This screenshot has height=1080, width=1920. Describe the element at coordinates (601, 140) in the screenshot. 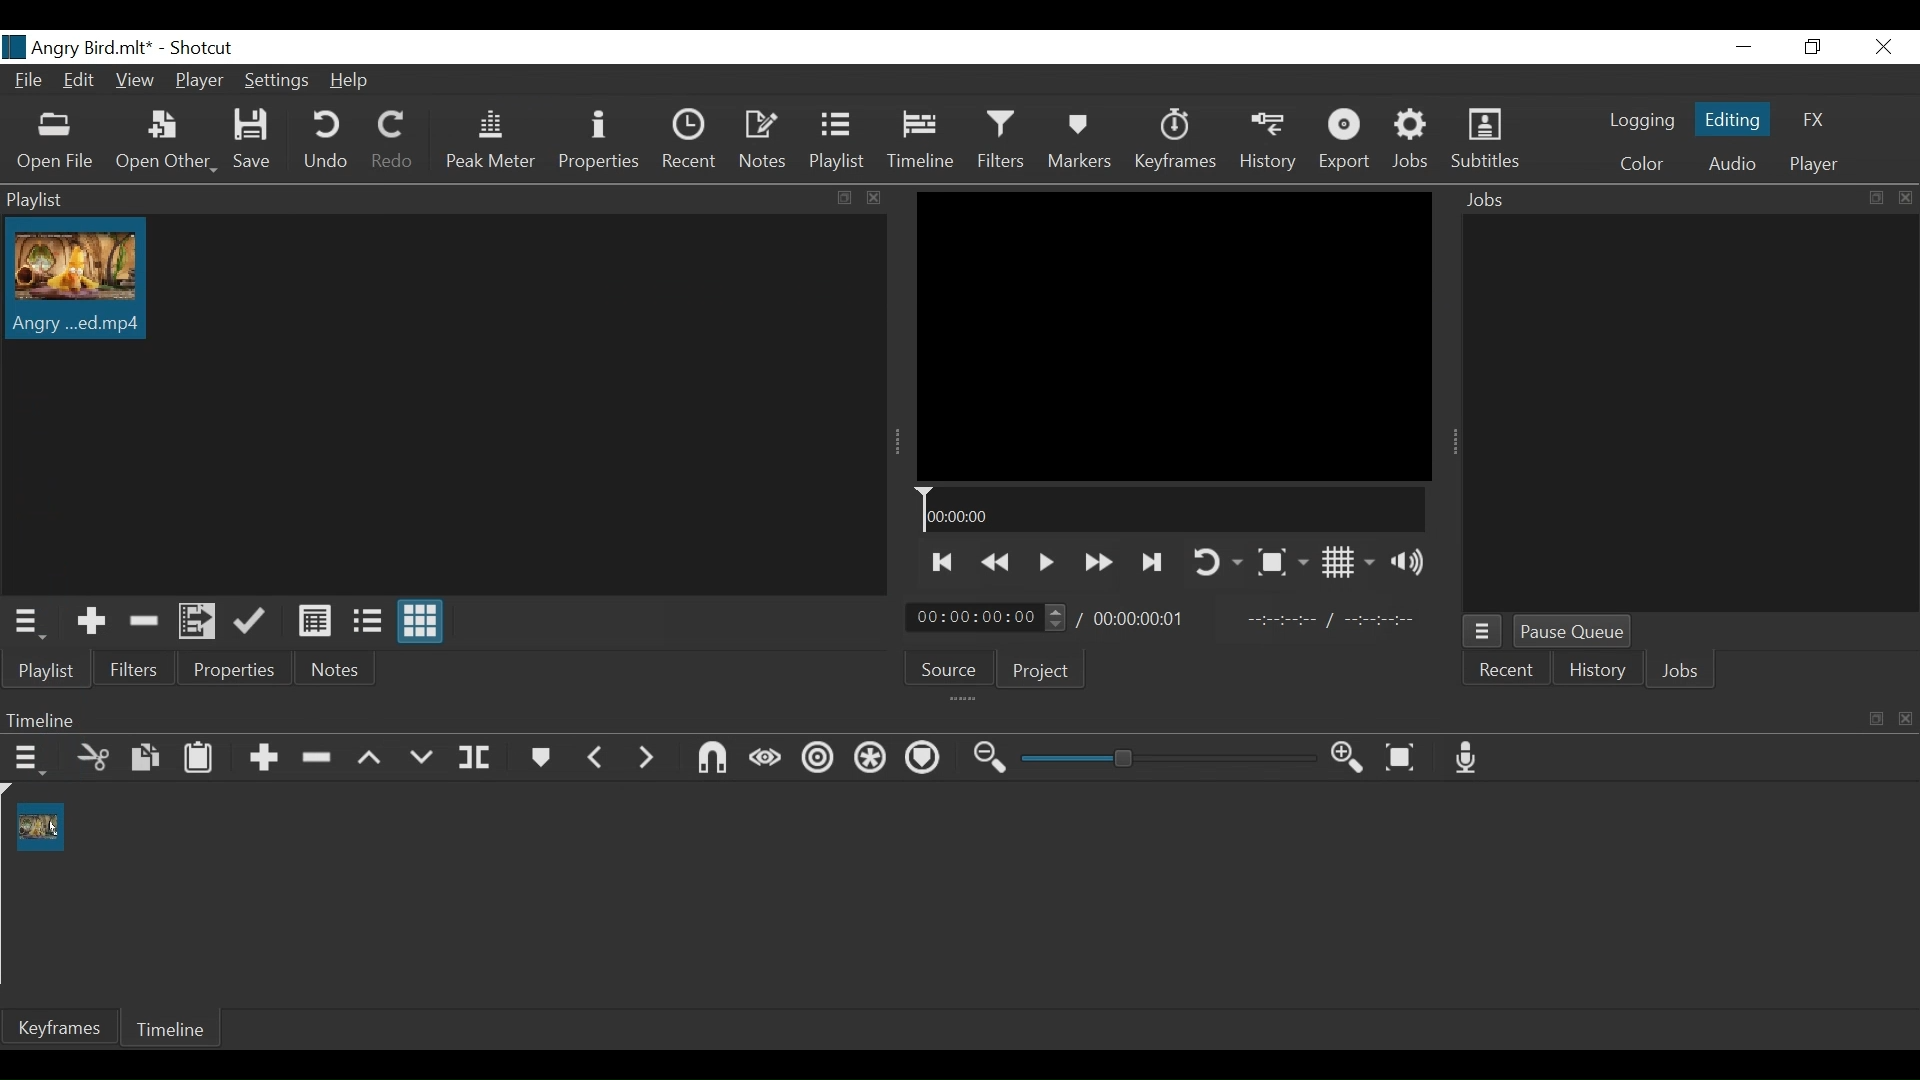

I see `Properties` at that location.